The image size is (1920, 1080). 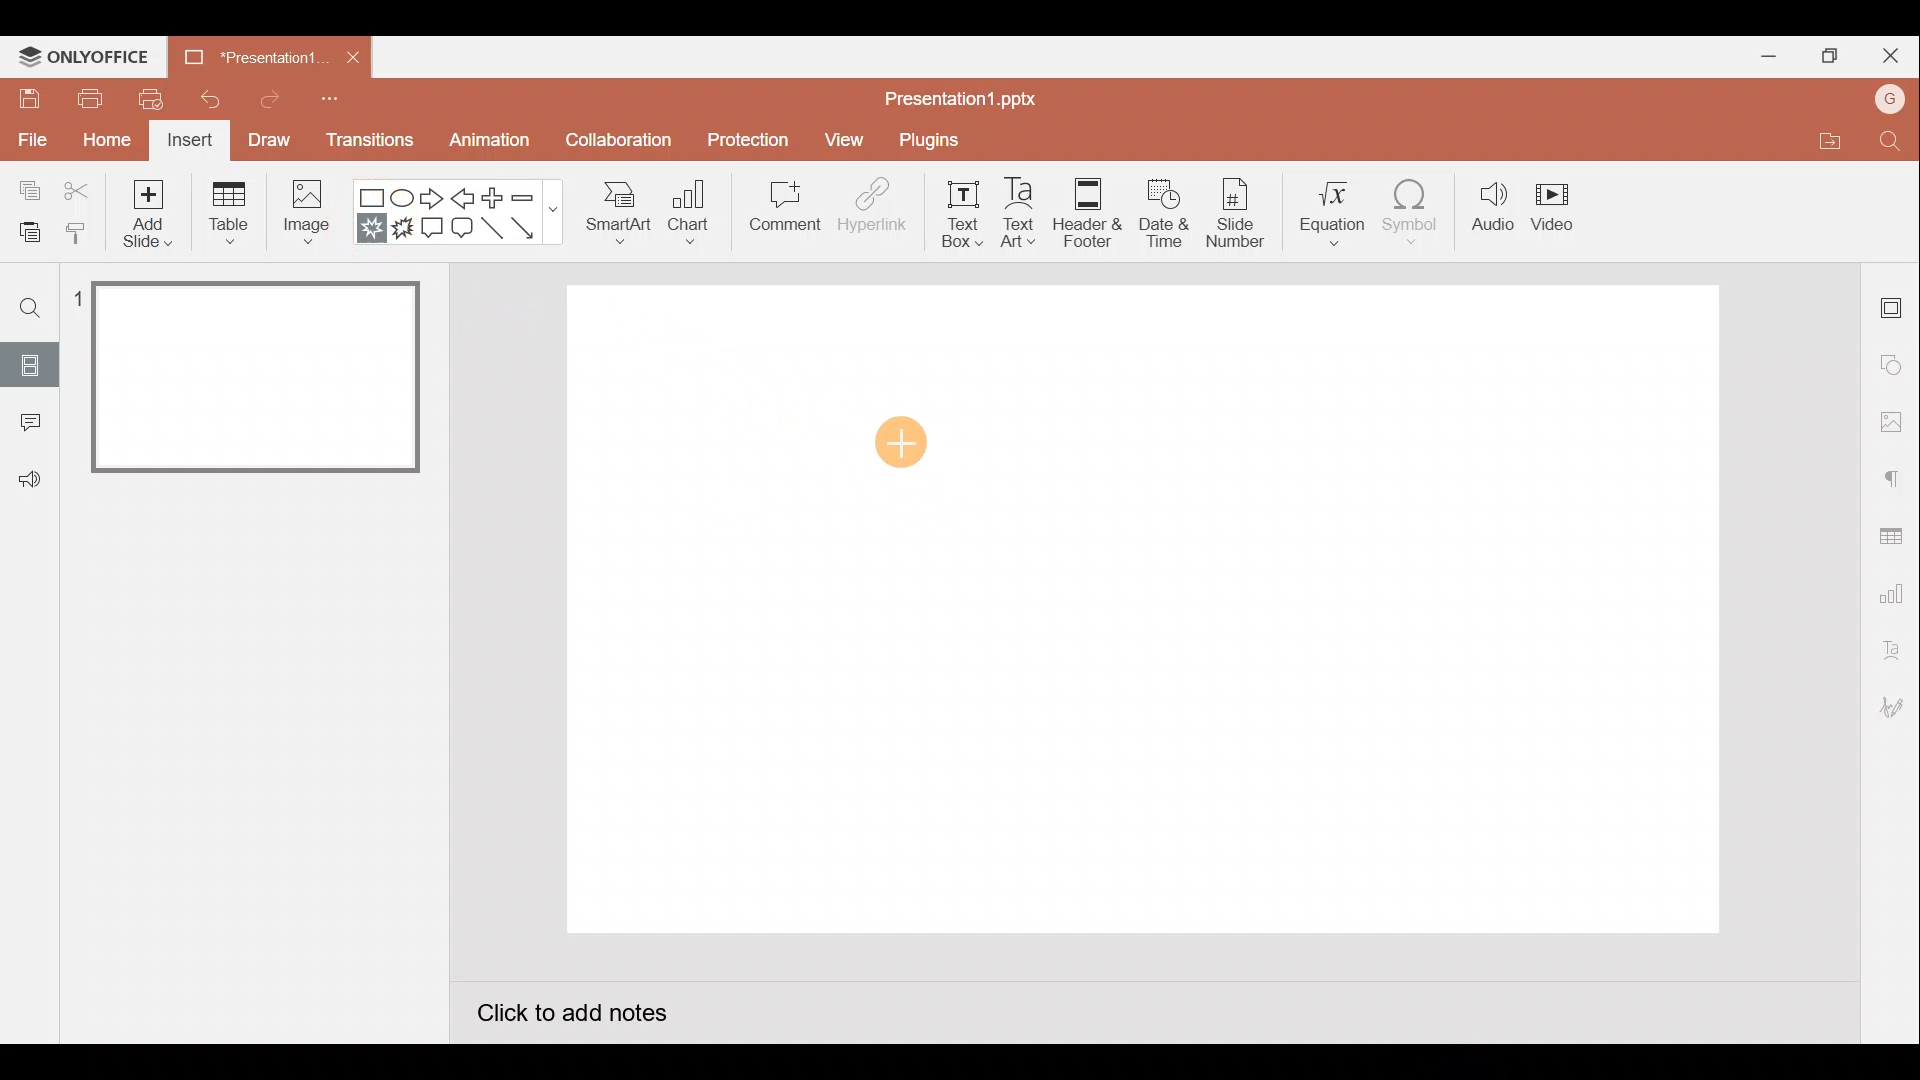 I want to click on Table settings, so click(x=1895, y=532).